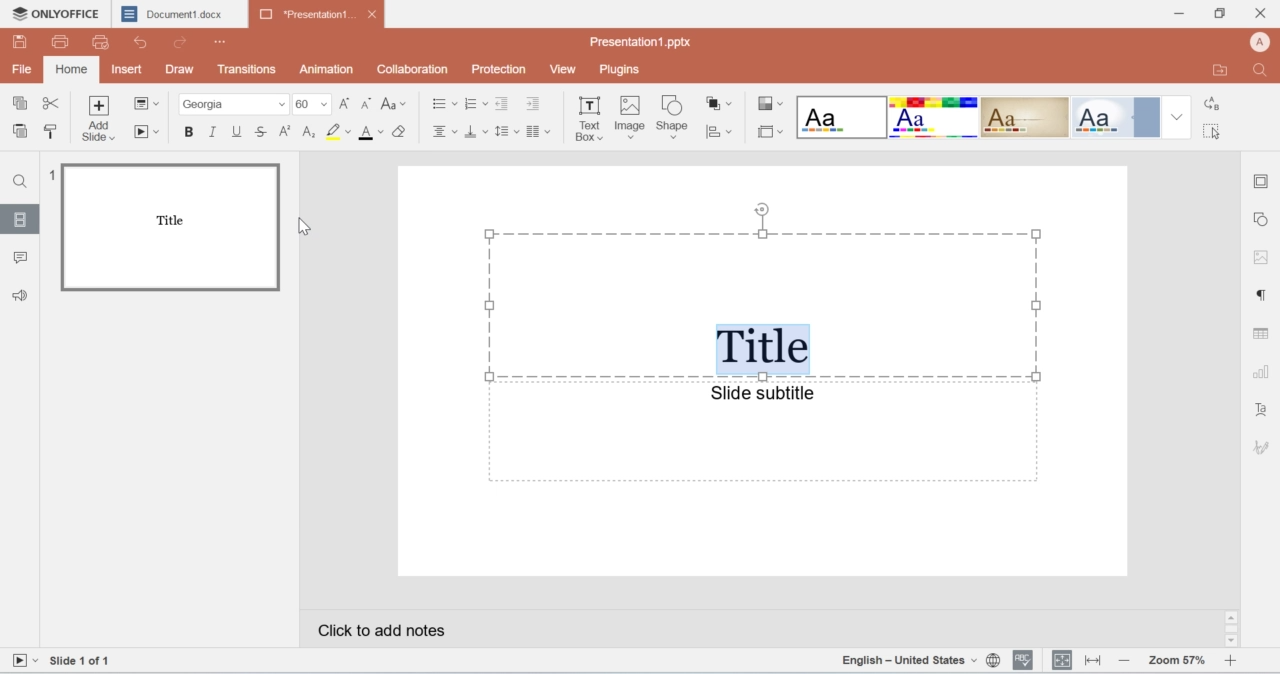  I want to click on indent, so click(537, 105).